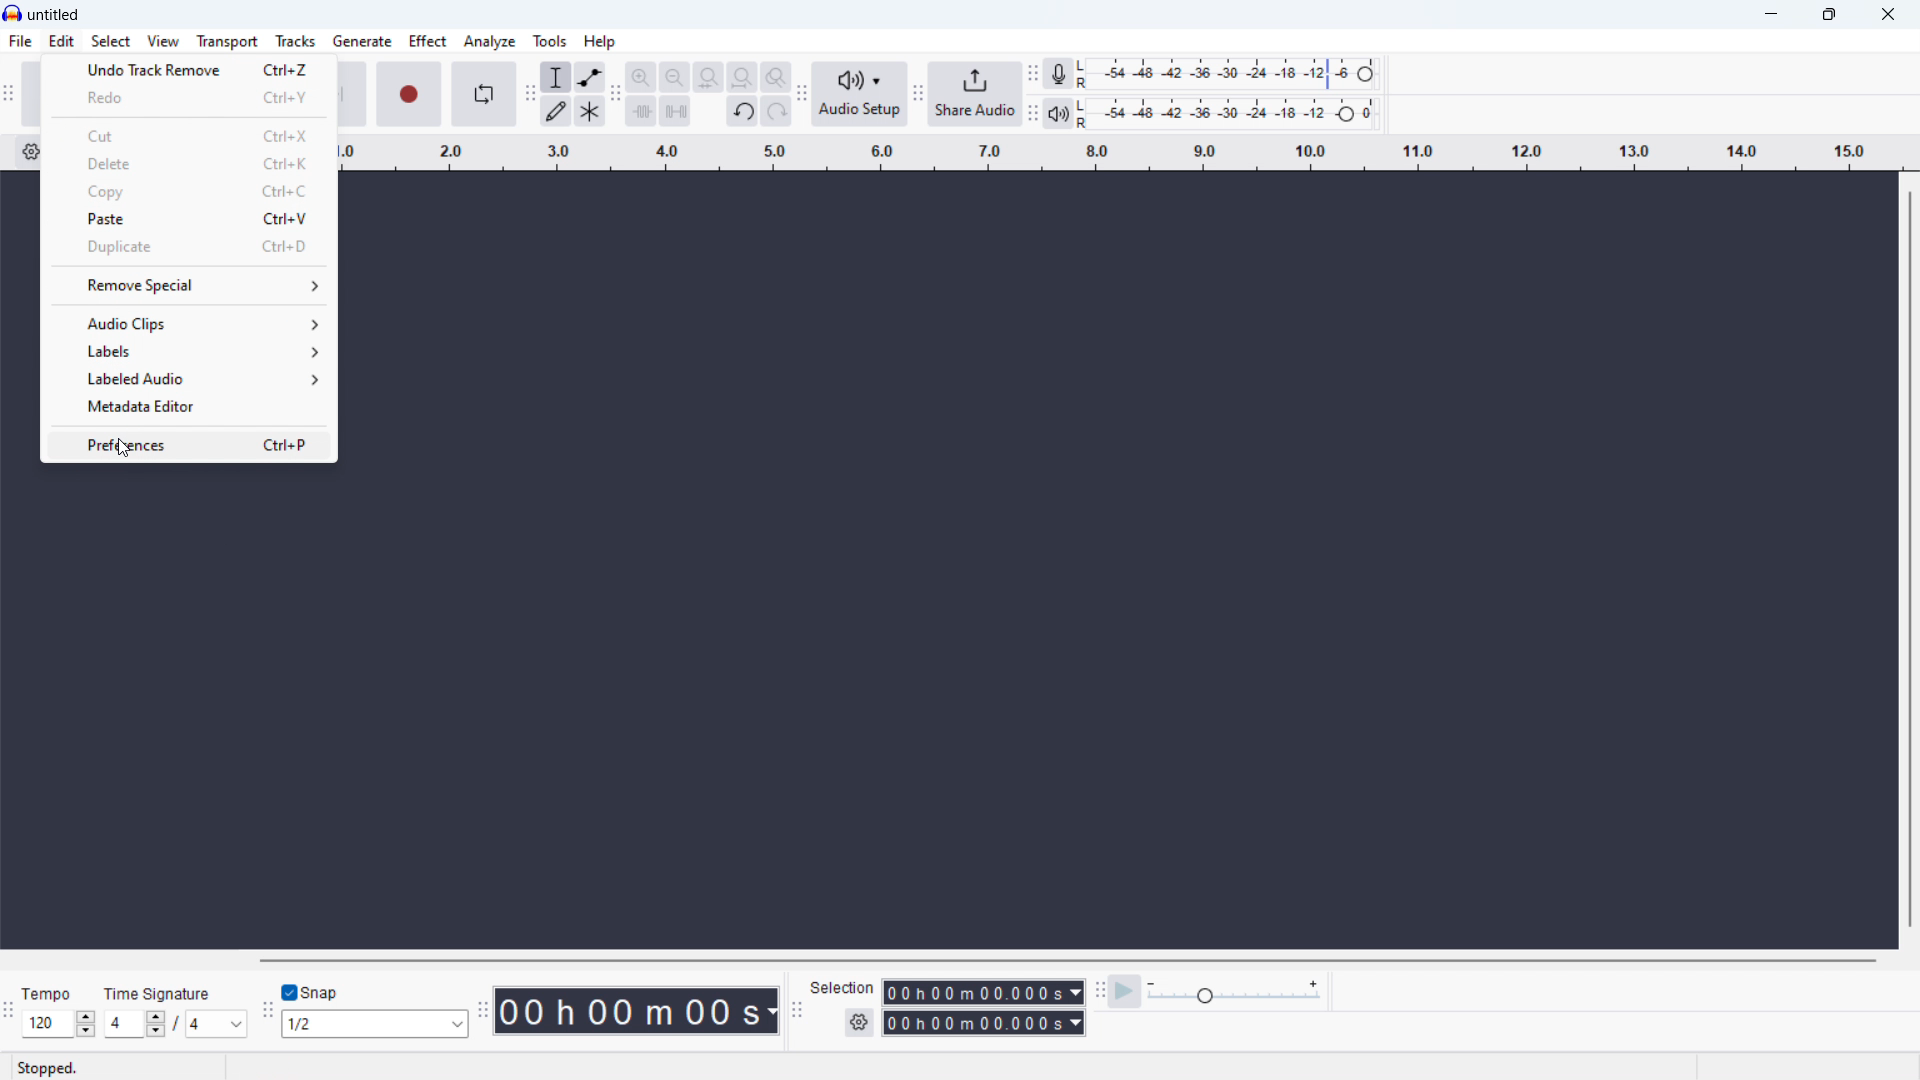  What do you see at coordinates (983, 991) in the screenshot?
I see `start time` at bounding box center [983, 991].